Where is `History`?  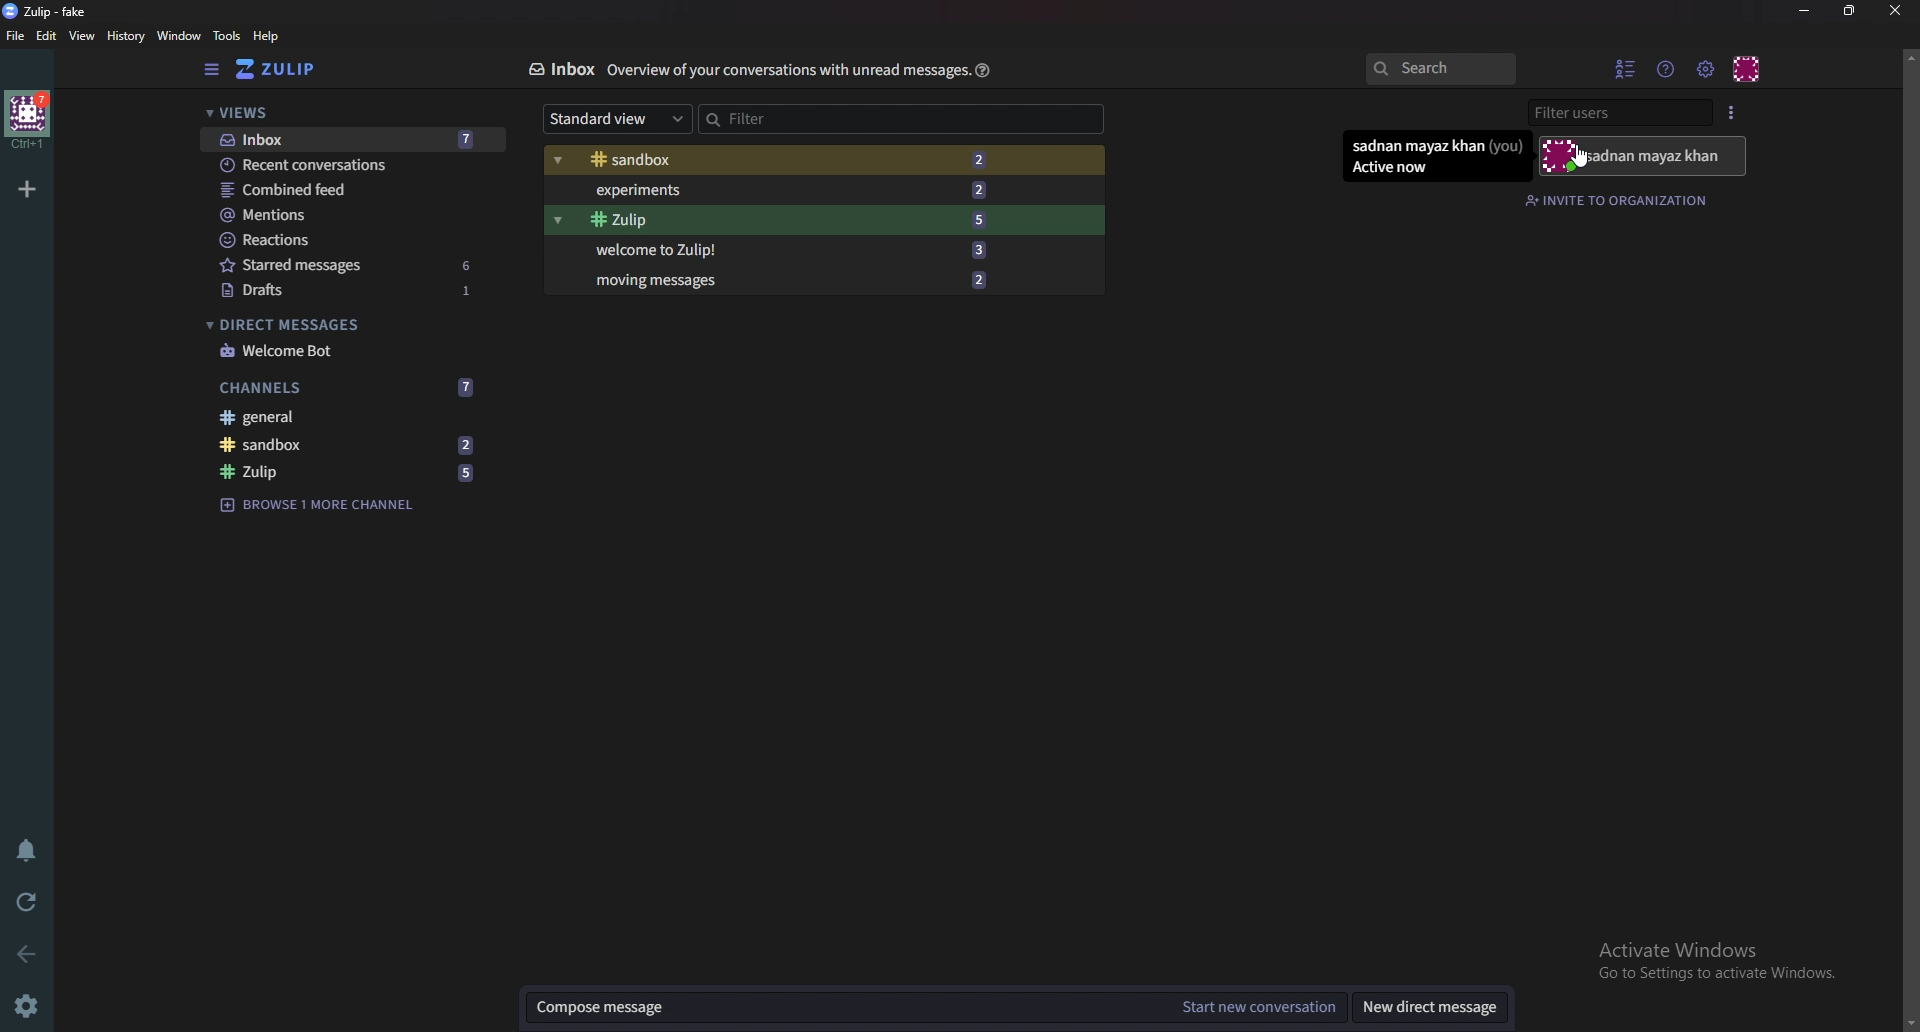 History is located at coordinates (125, 37).